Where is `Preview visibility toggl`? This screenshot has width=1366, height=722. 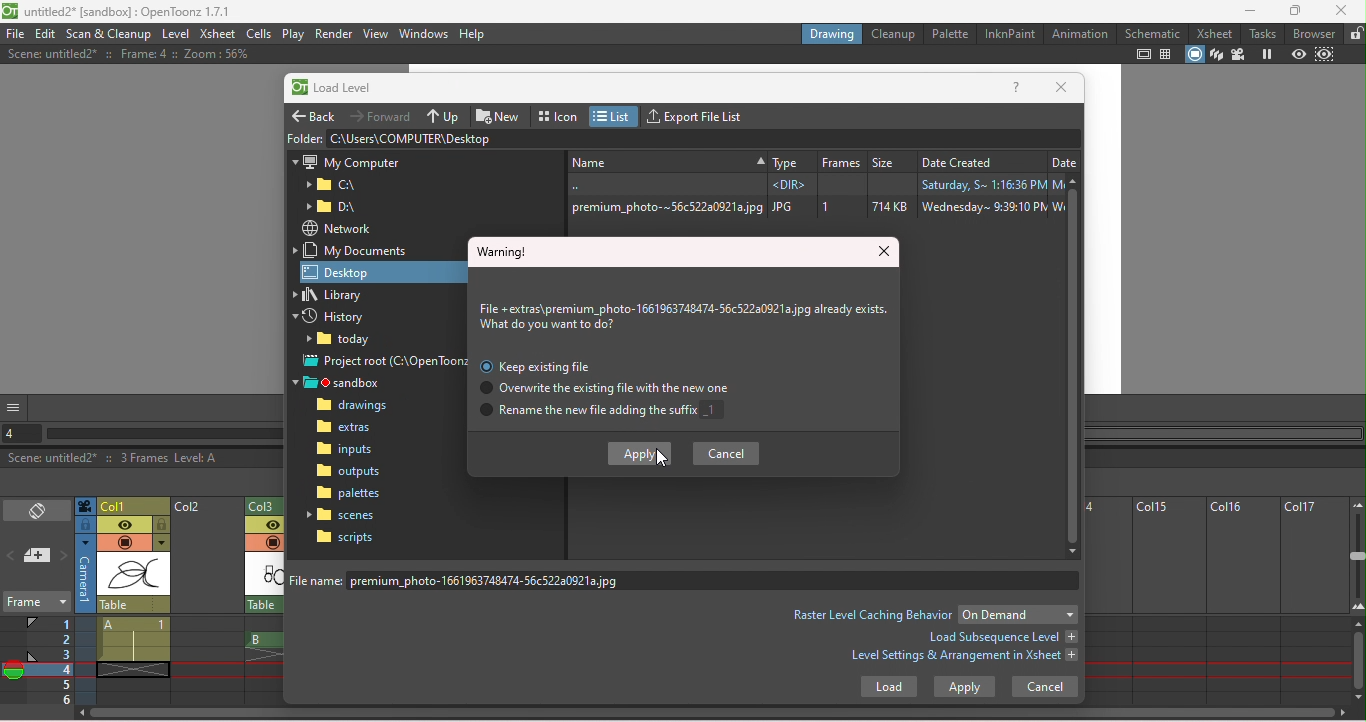 Preview visibility toggl is located at coordinates (263, 526).